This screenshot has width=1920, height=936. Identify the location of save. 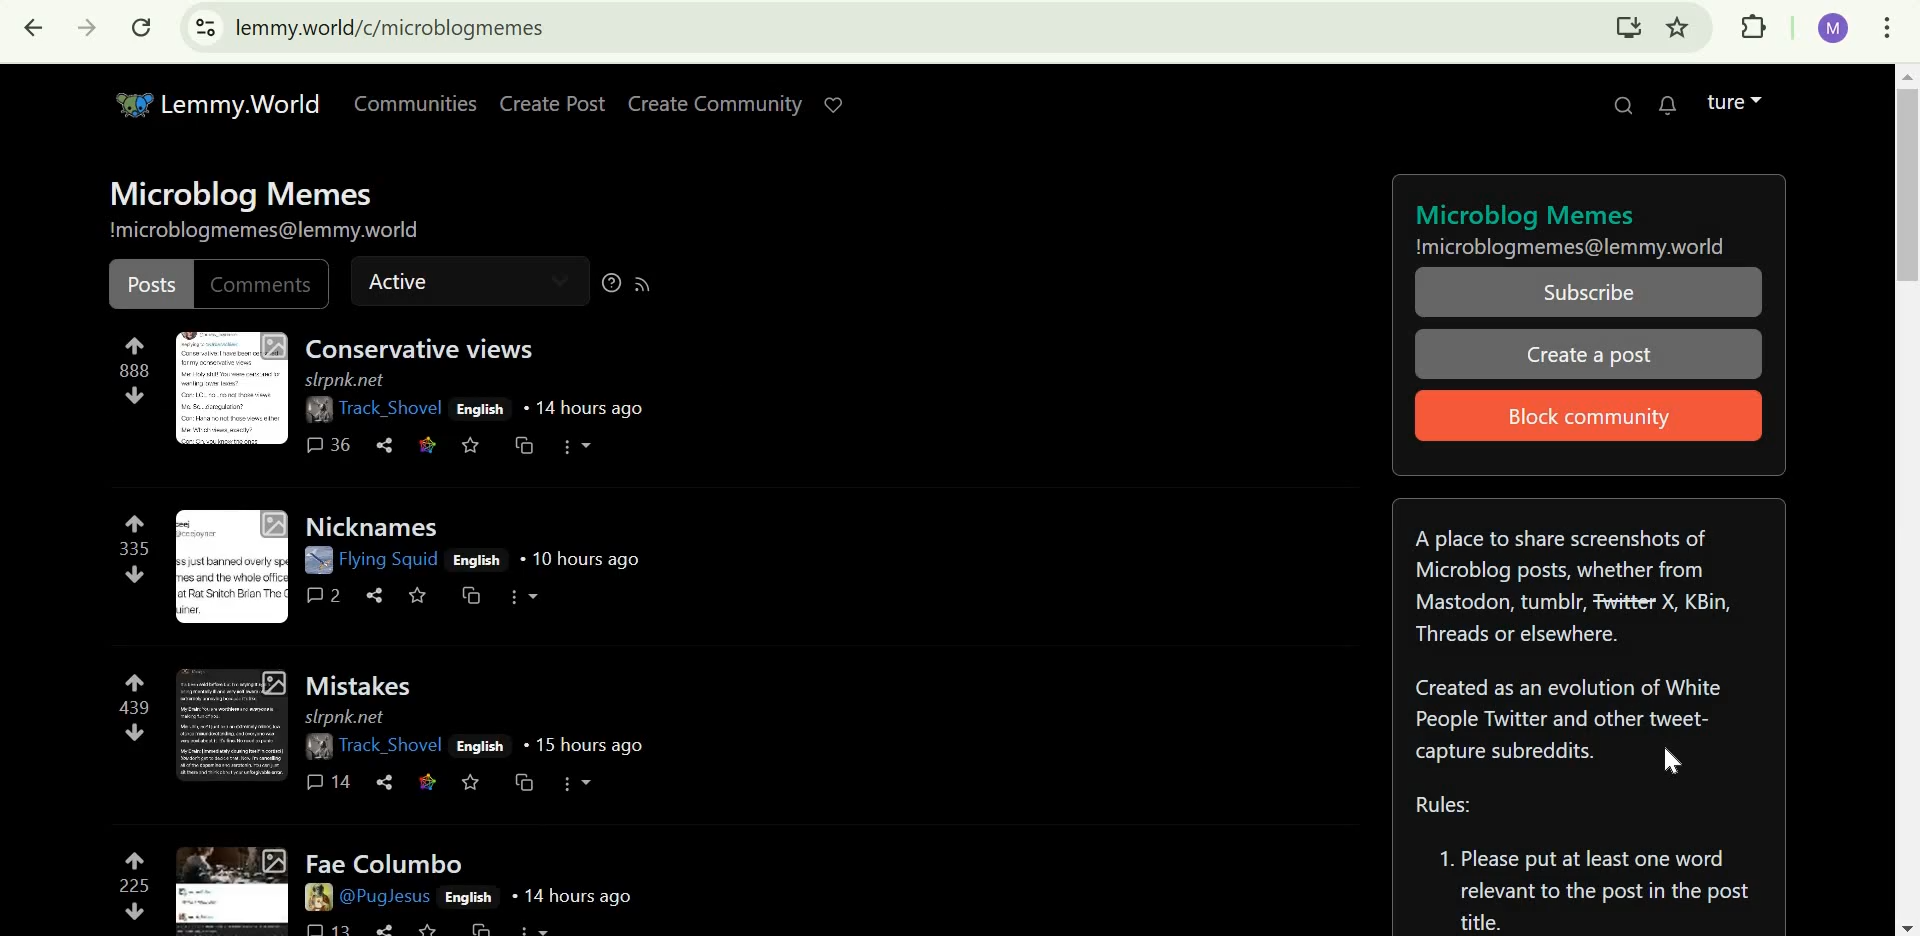
(472, 448).